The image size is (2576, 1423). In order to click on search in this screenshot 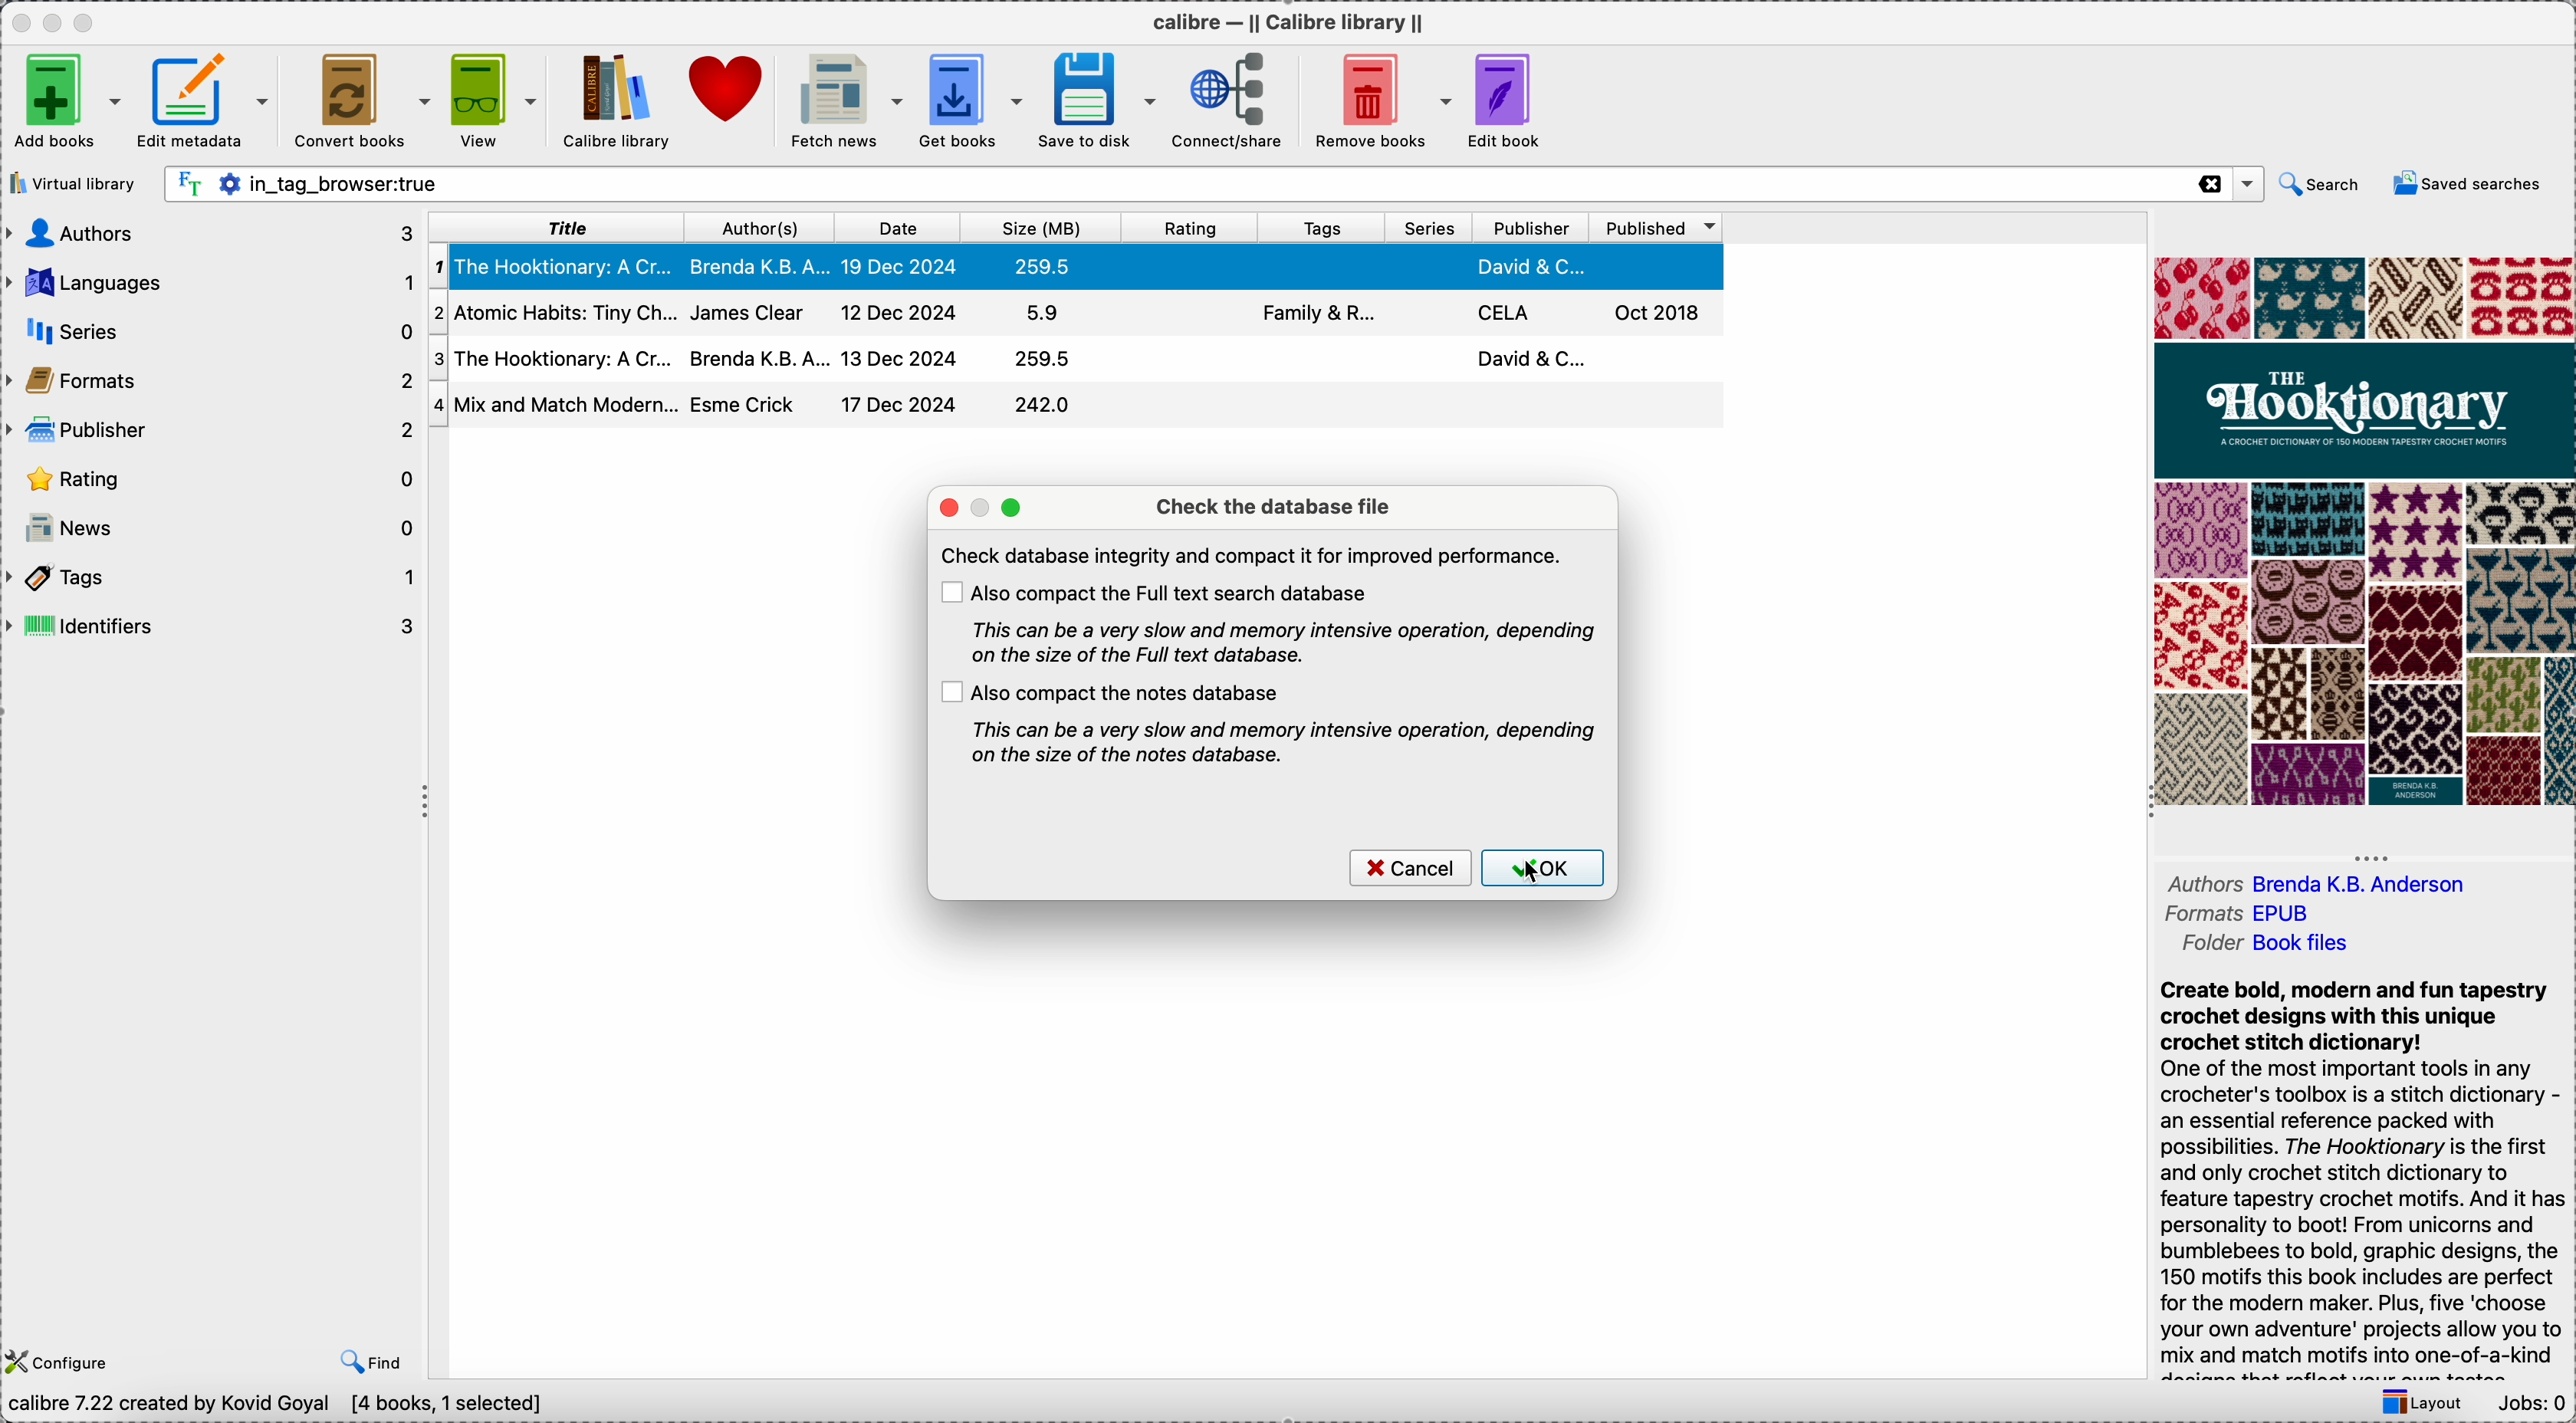, I will do `click(2323, 185)`.